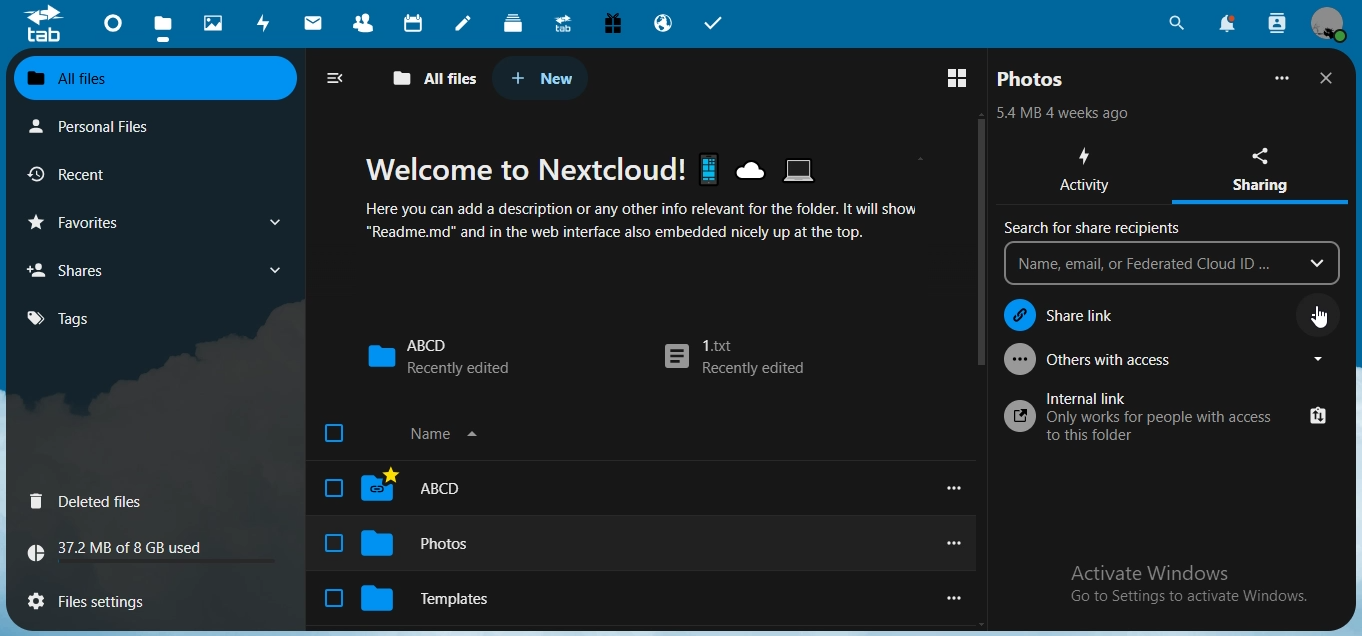 This screenshot has height=636, width=1362. I want to click on 1.txt, so click(743, 359).